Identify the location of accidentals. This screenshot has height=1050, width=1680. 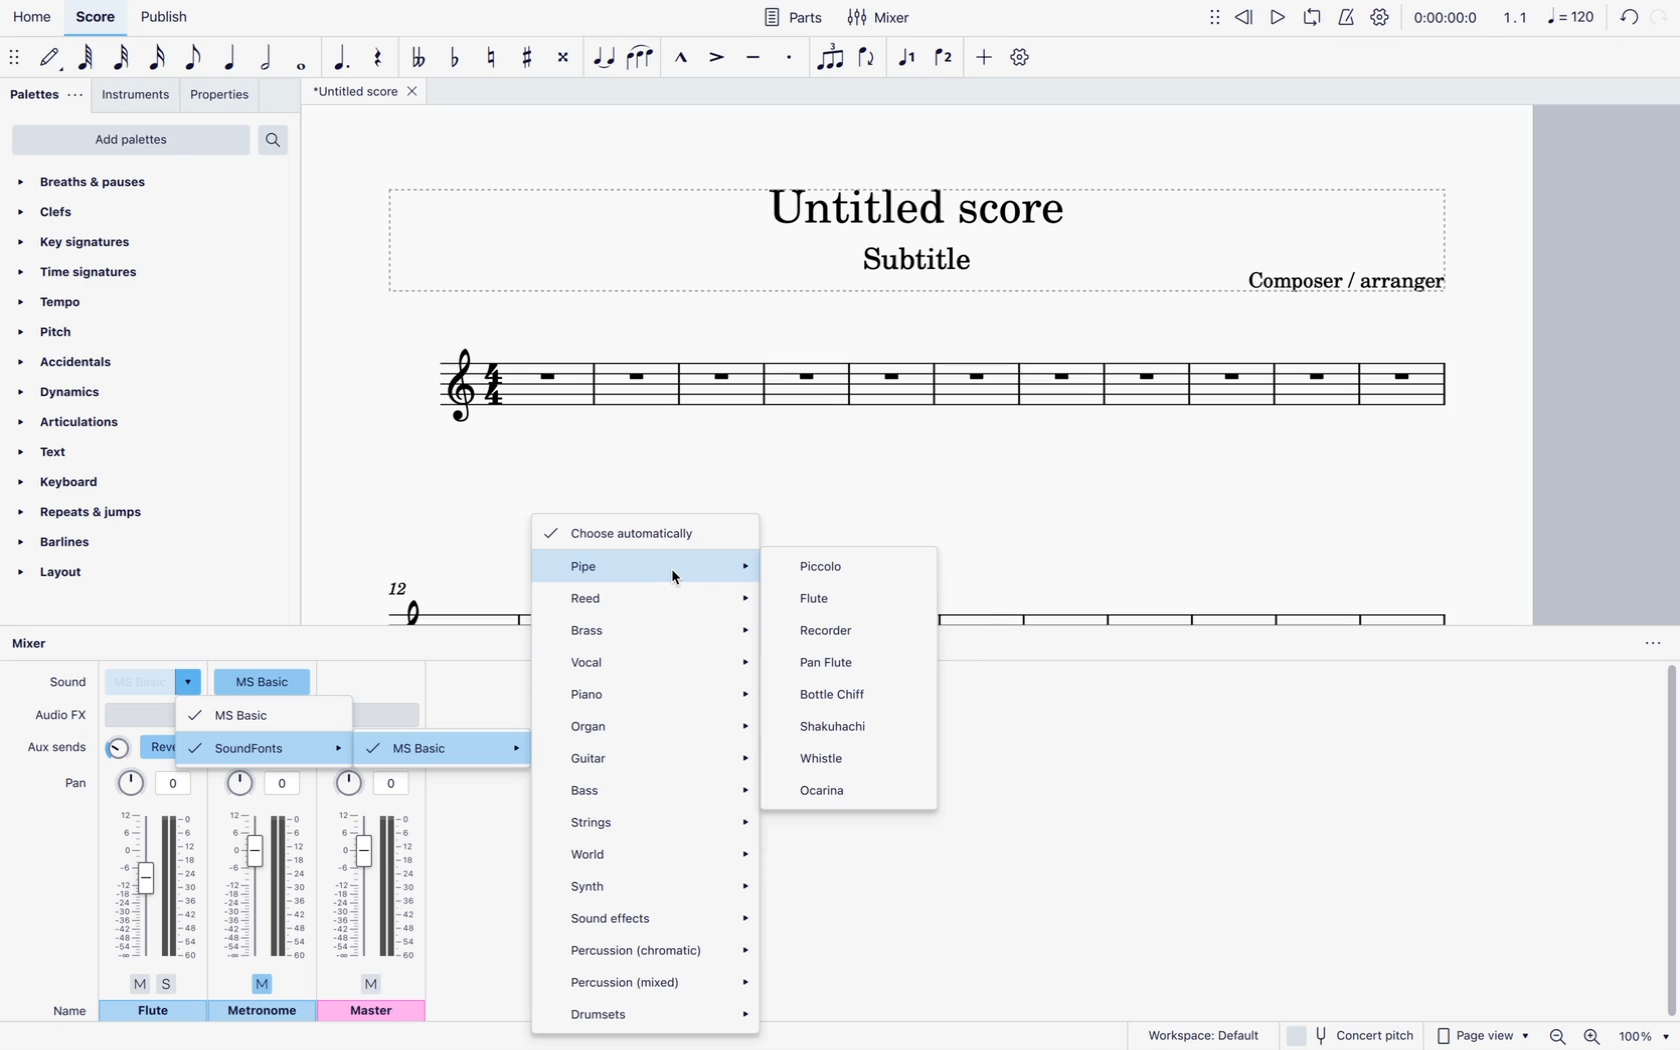
(76, 362).